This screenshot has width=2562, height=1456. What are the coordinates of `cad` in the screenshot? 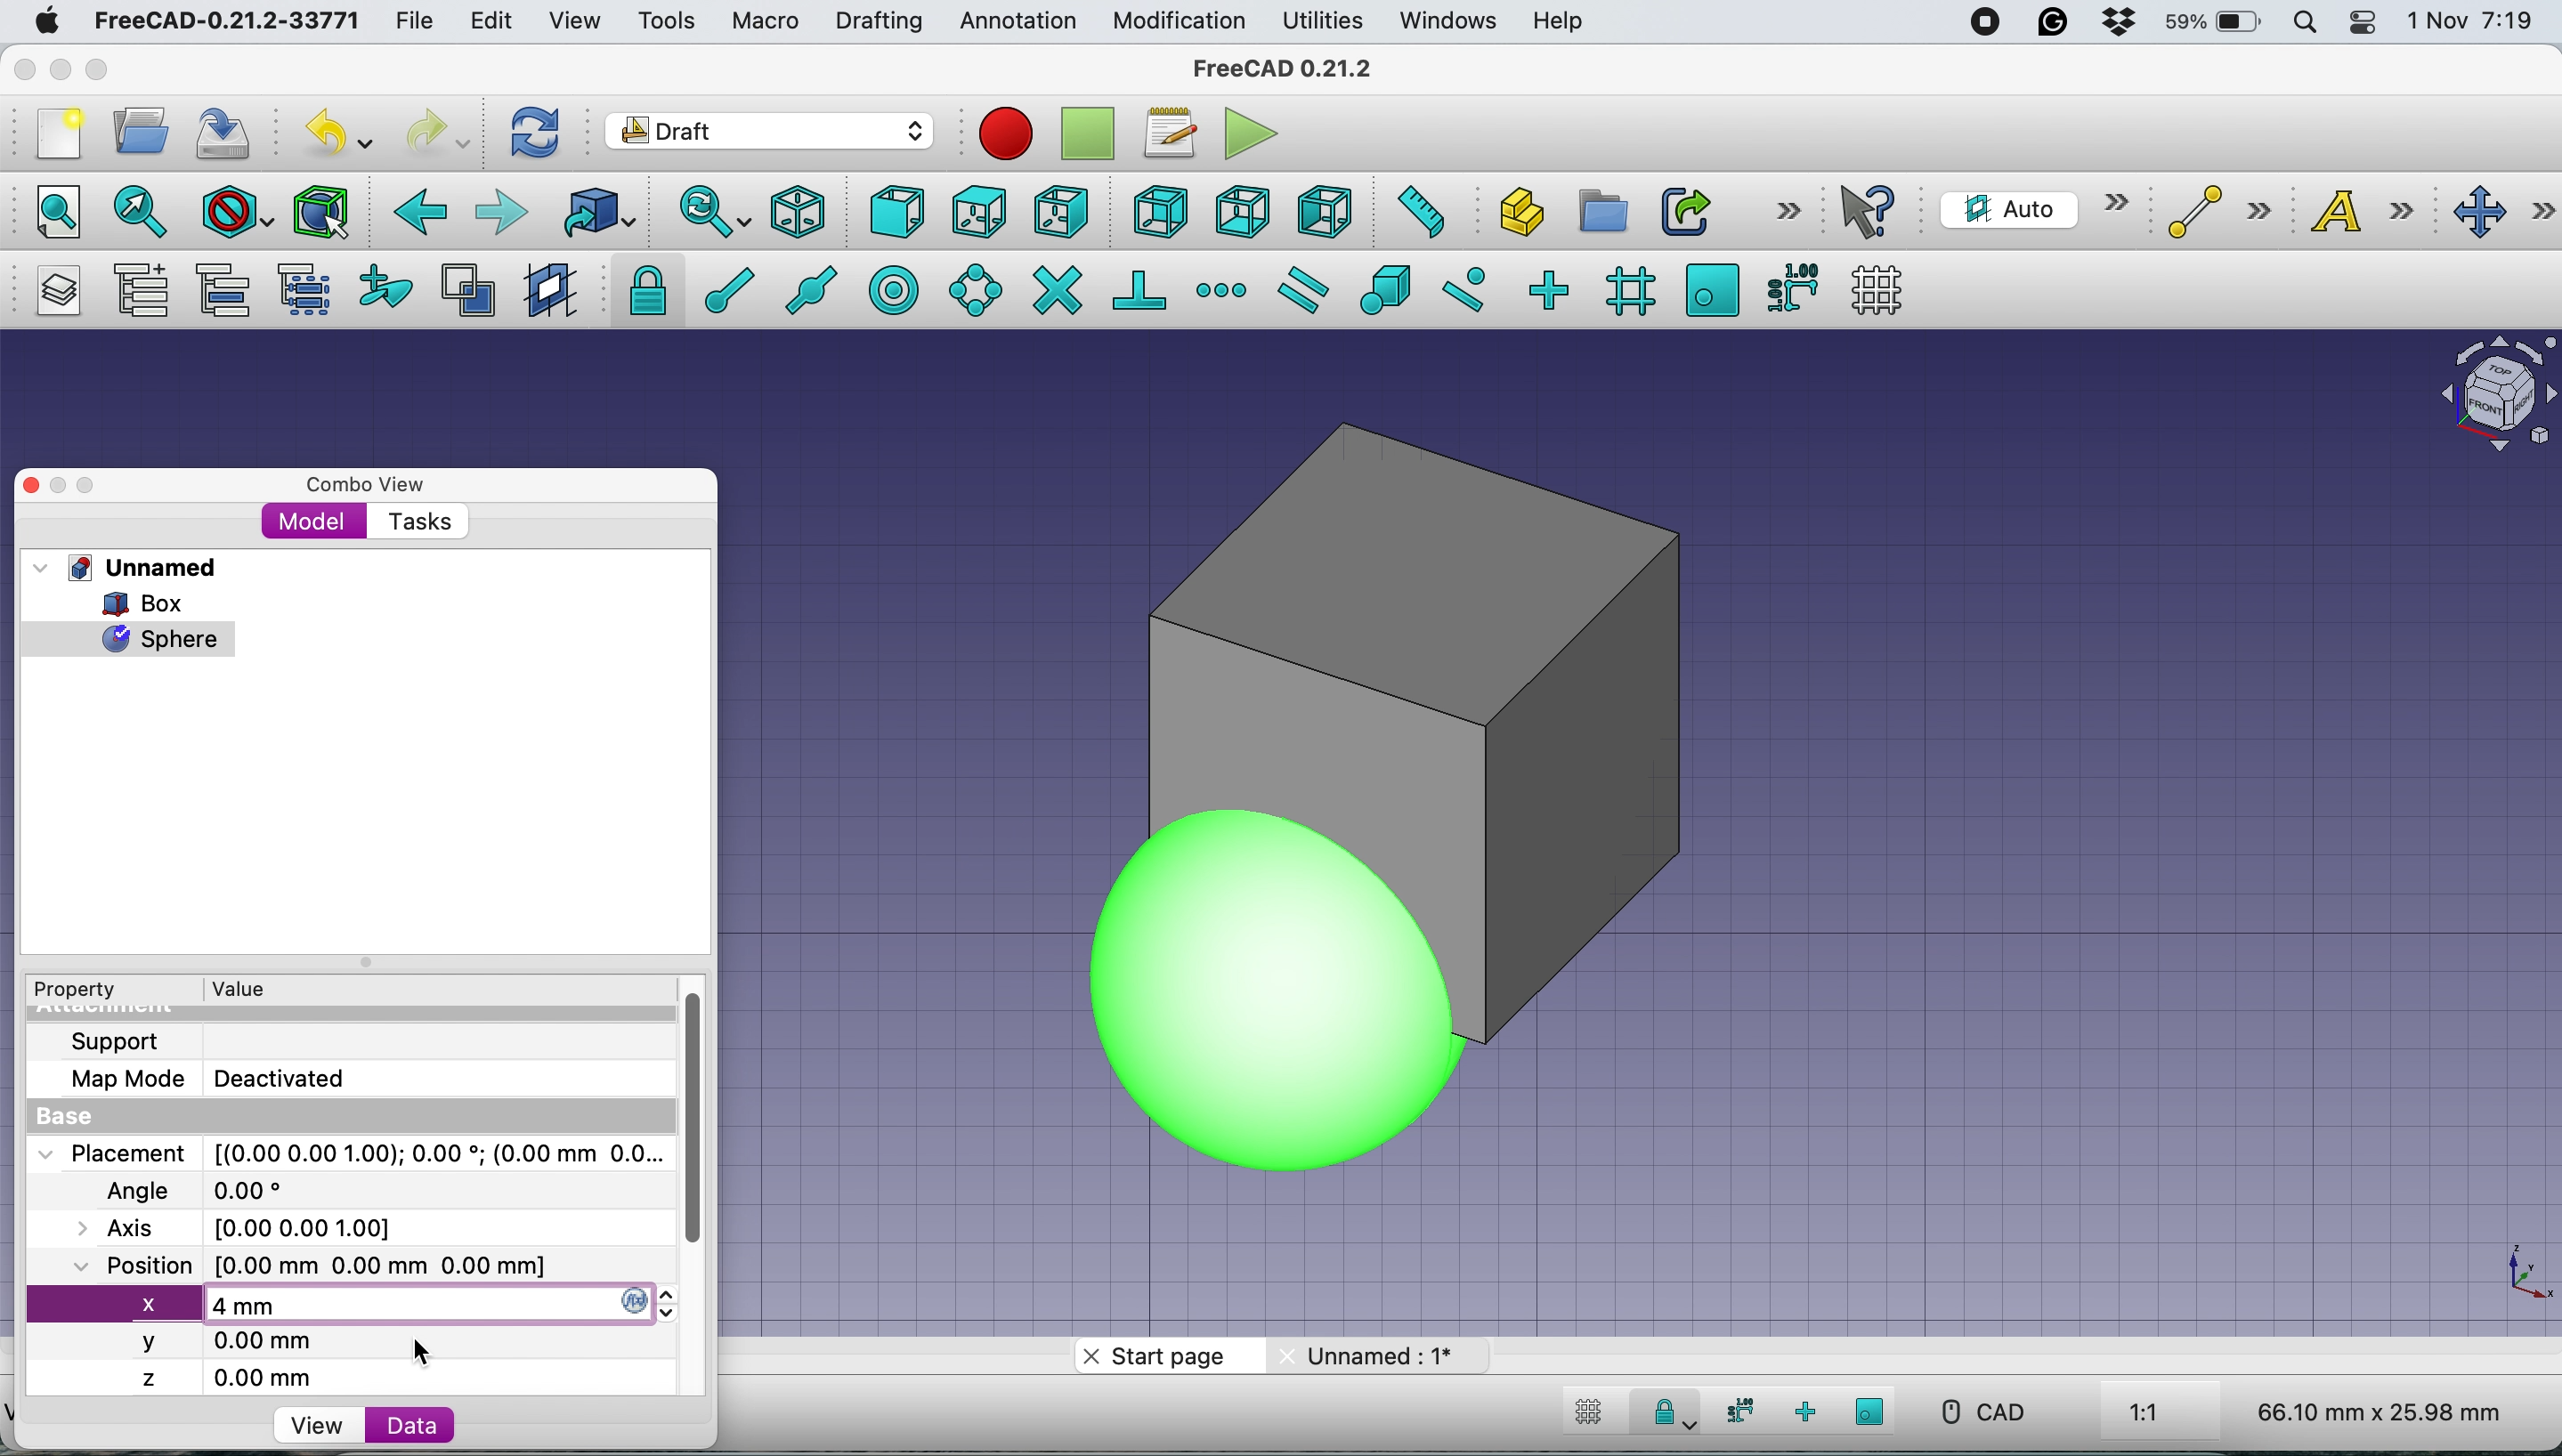 It's located at (1981, 1412).